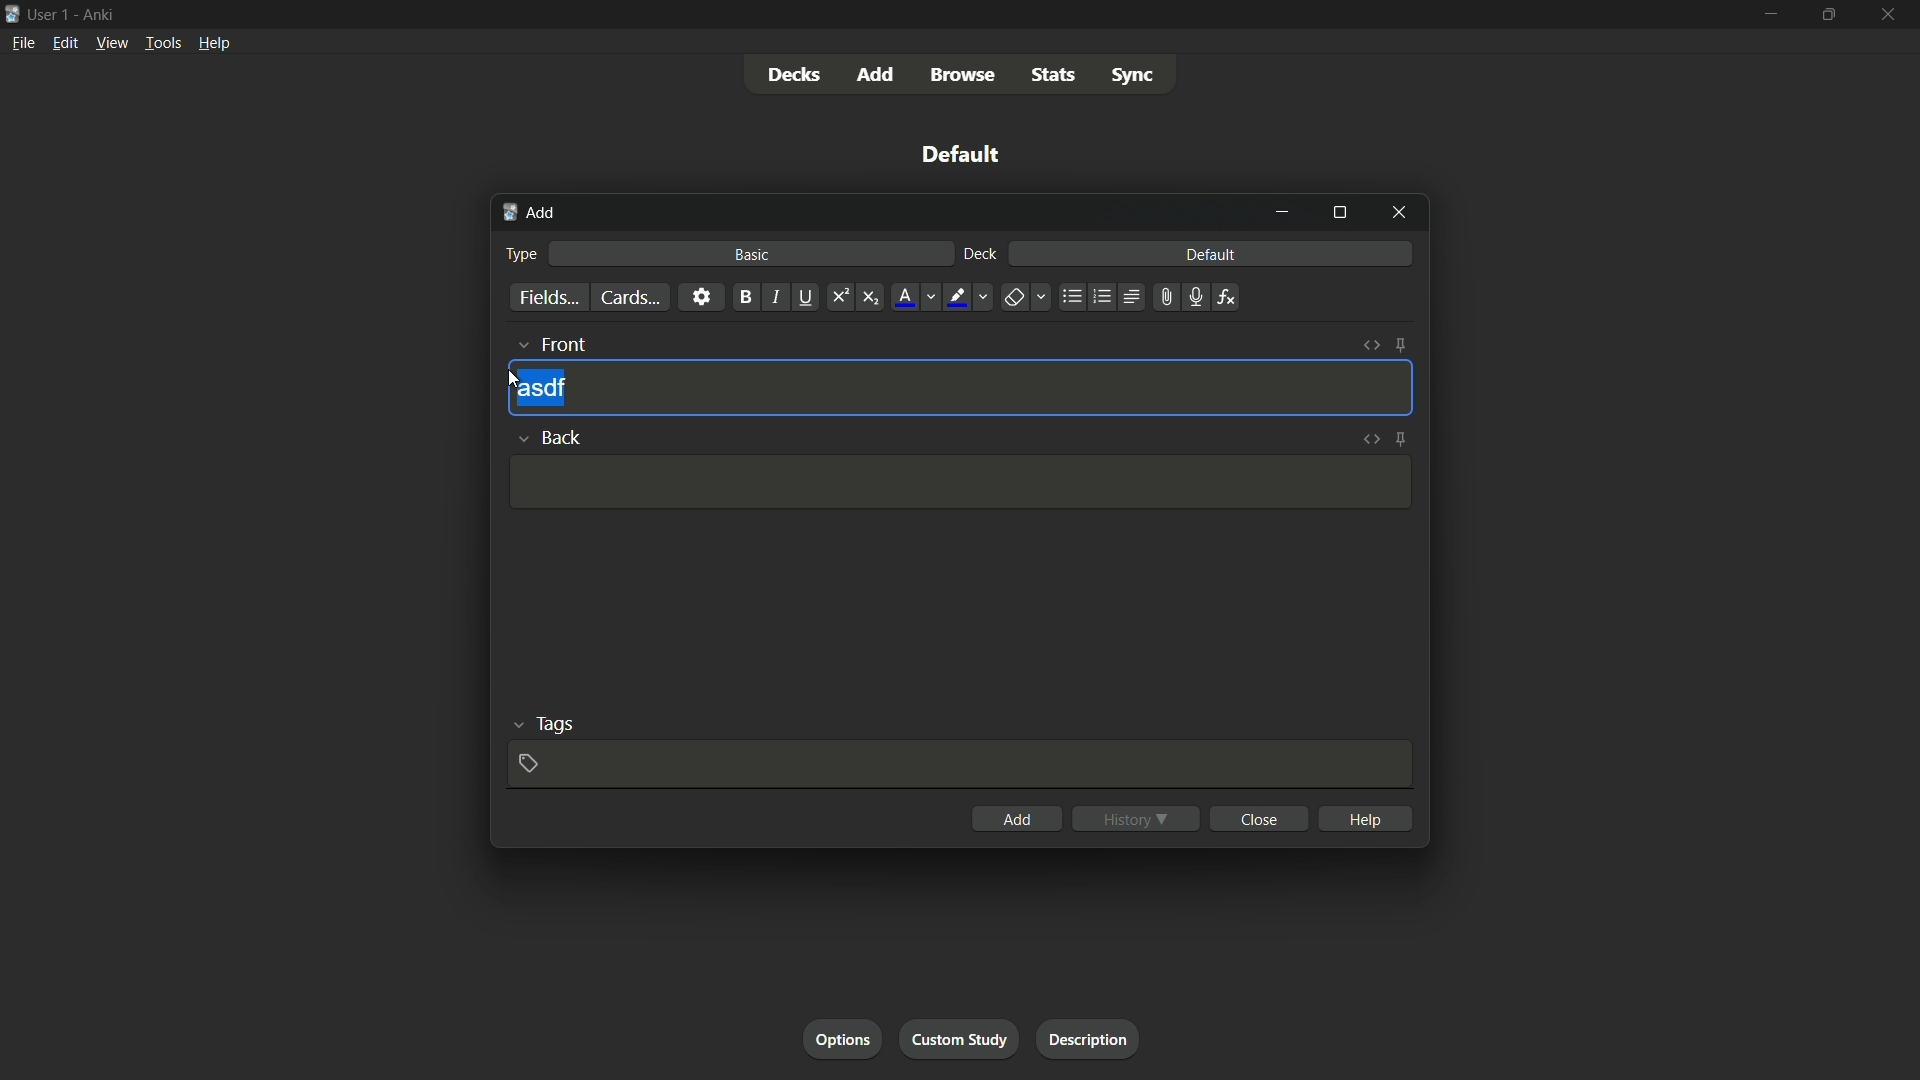 Image resolution: width=1920 pixels, height=1080 pixels. What do you see at coordinates (1827, 13) in the screenshot?
I see `maximize` at bounding box center [1827, 13].